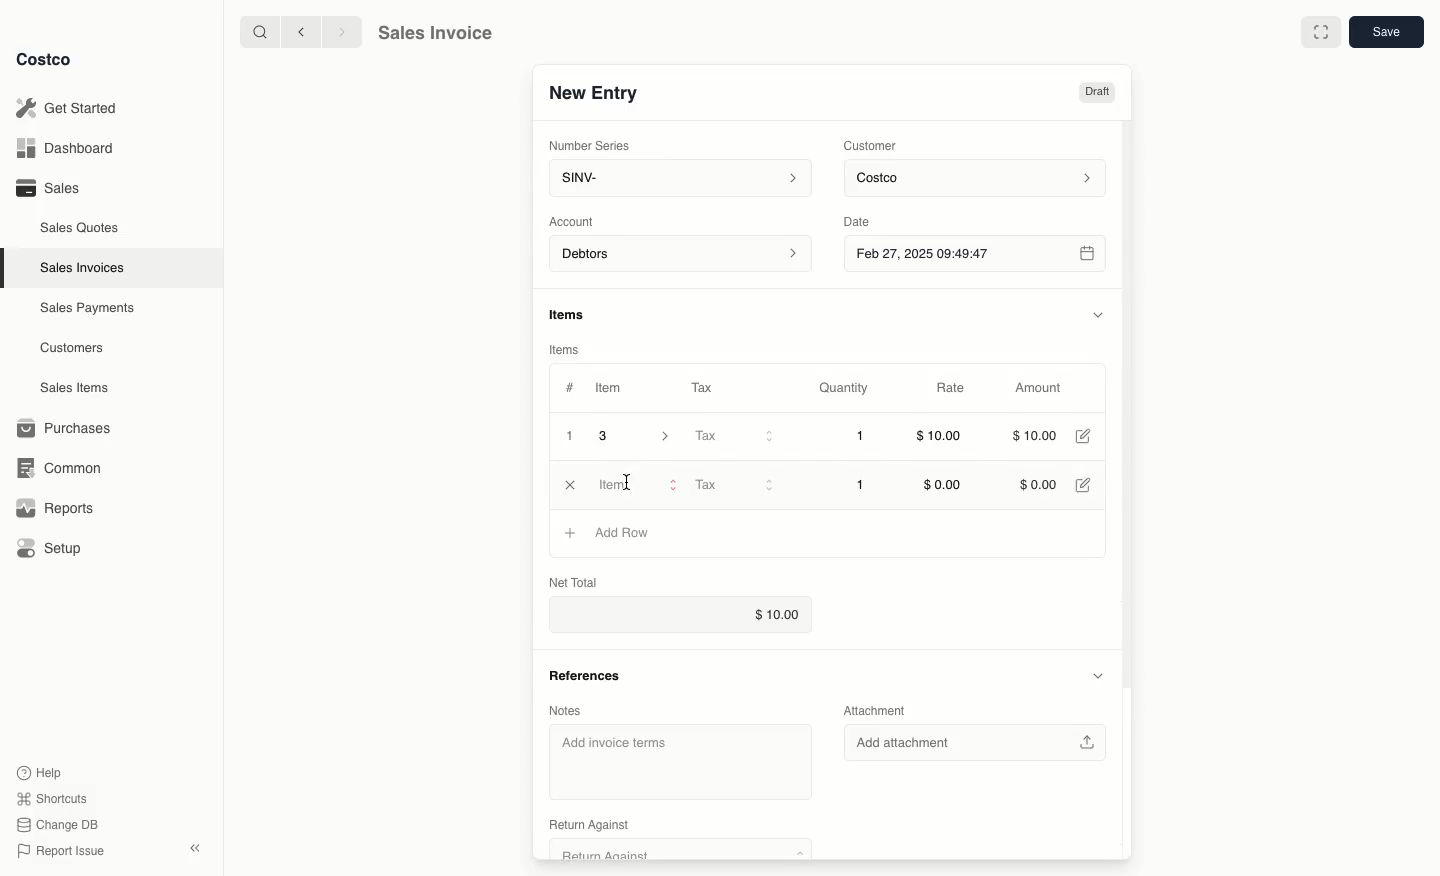  I want to click on Feb 27, 2025 09:49:47, so click(974, 253).